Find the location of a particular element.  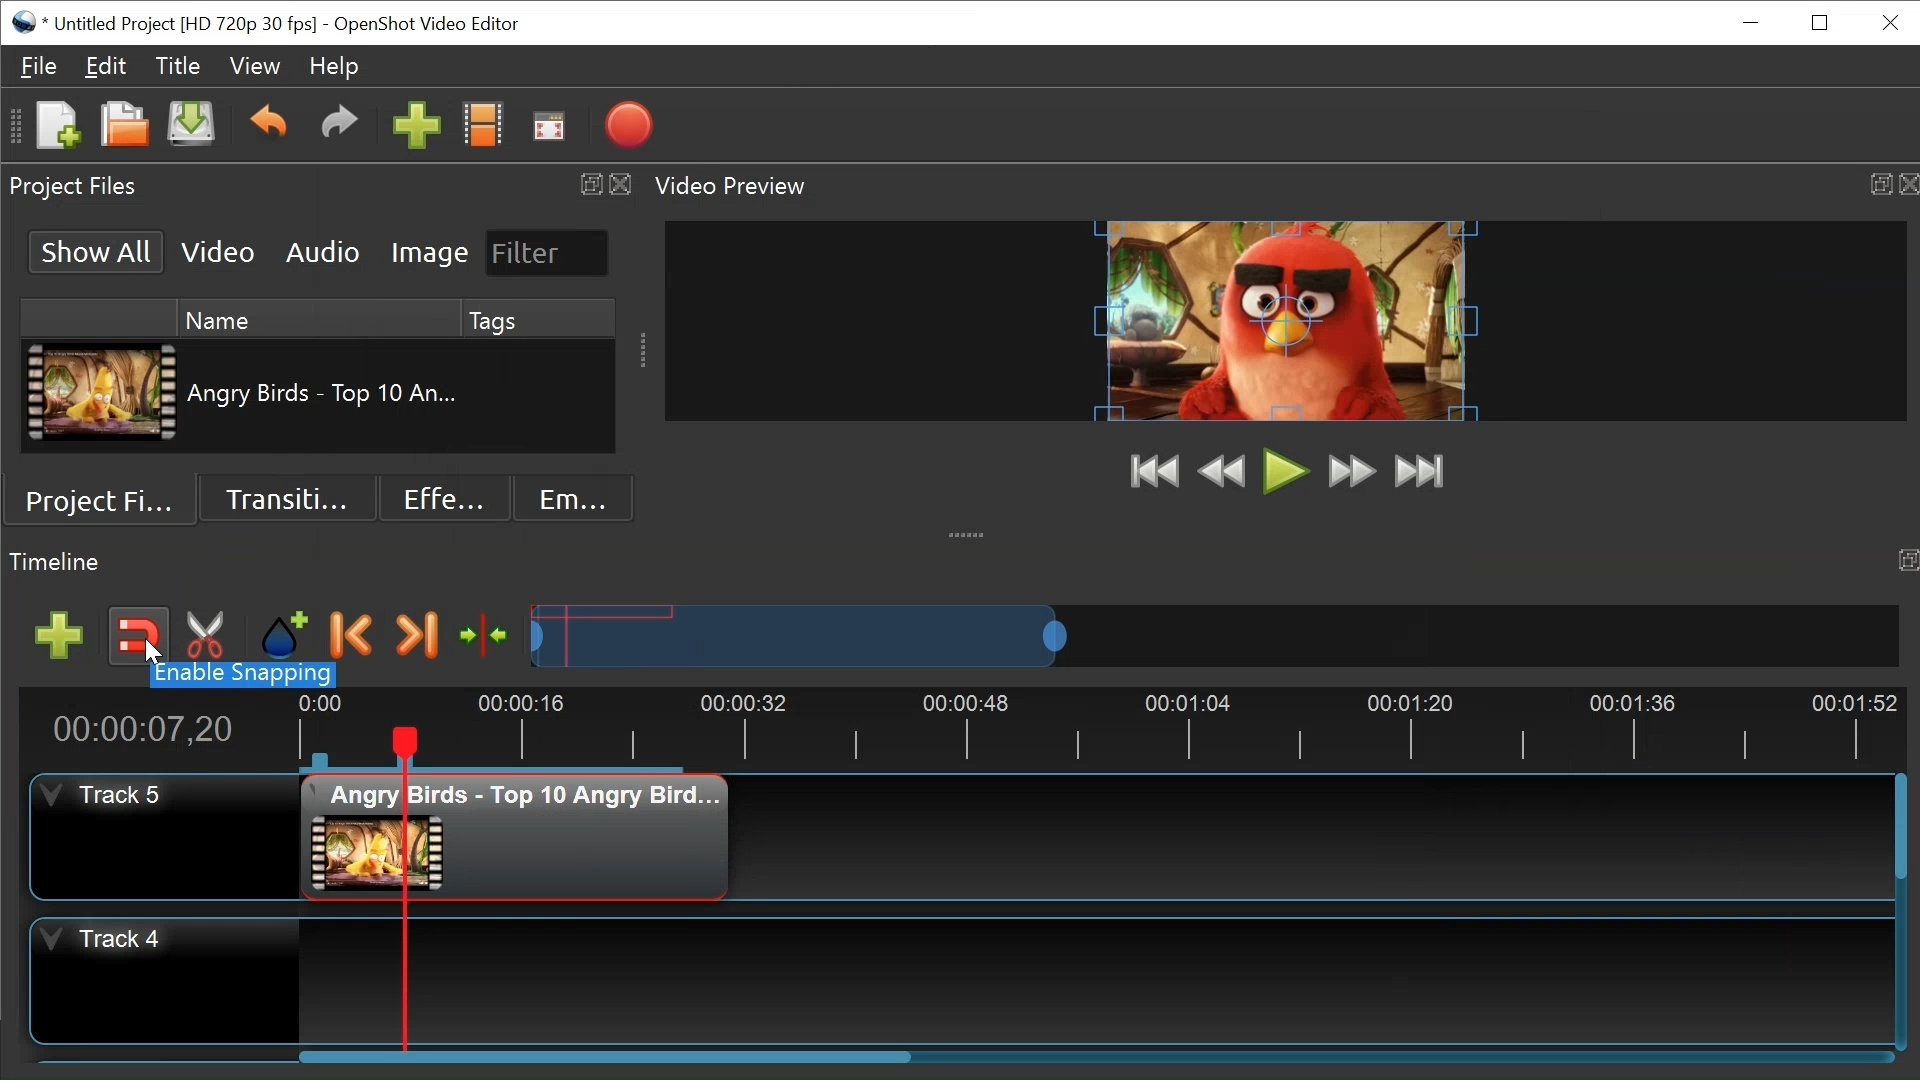

Horizontal Scroll bar is located at coordinates (601, 1055).